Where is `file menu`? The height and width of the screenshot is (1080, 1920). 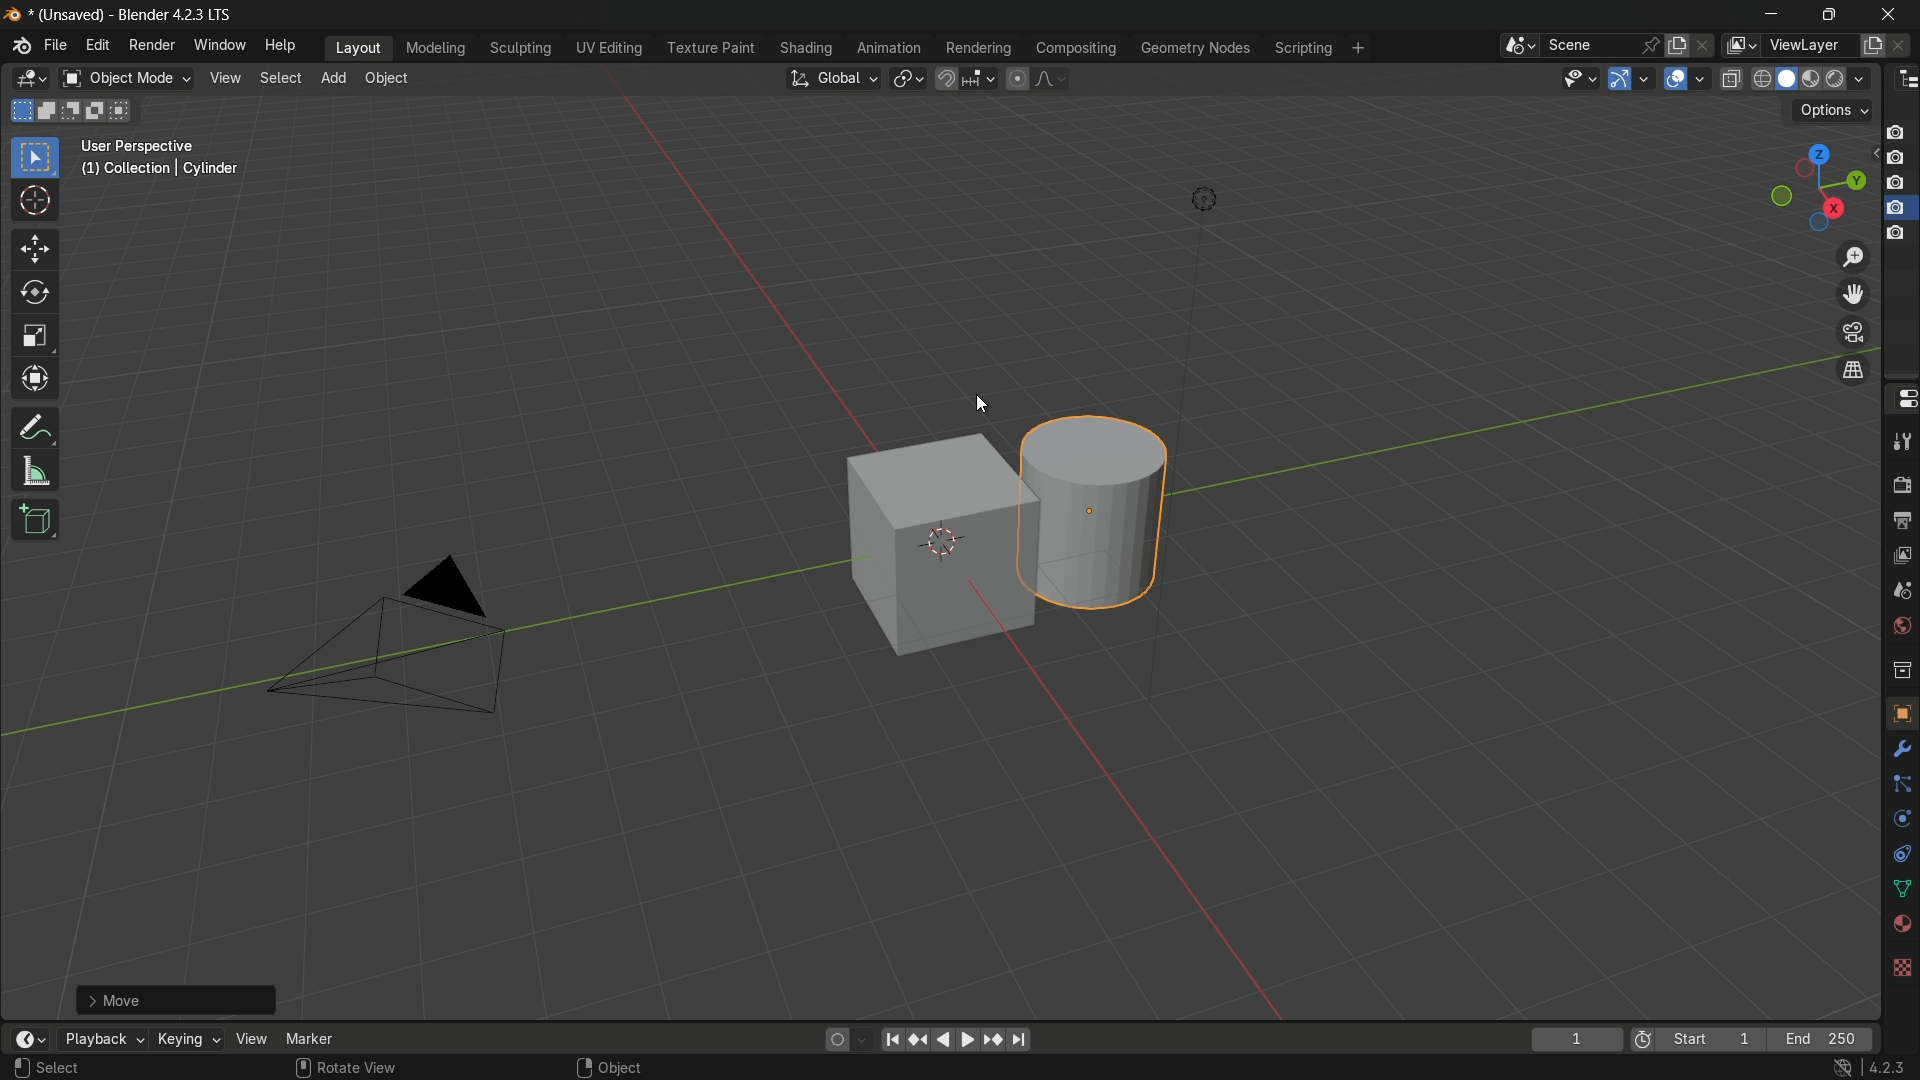
file menu is located at coordinates (55, 46).